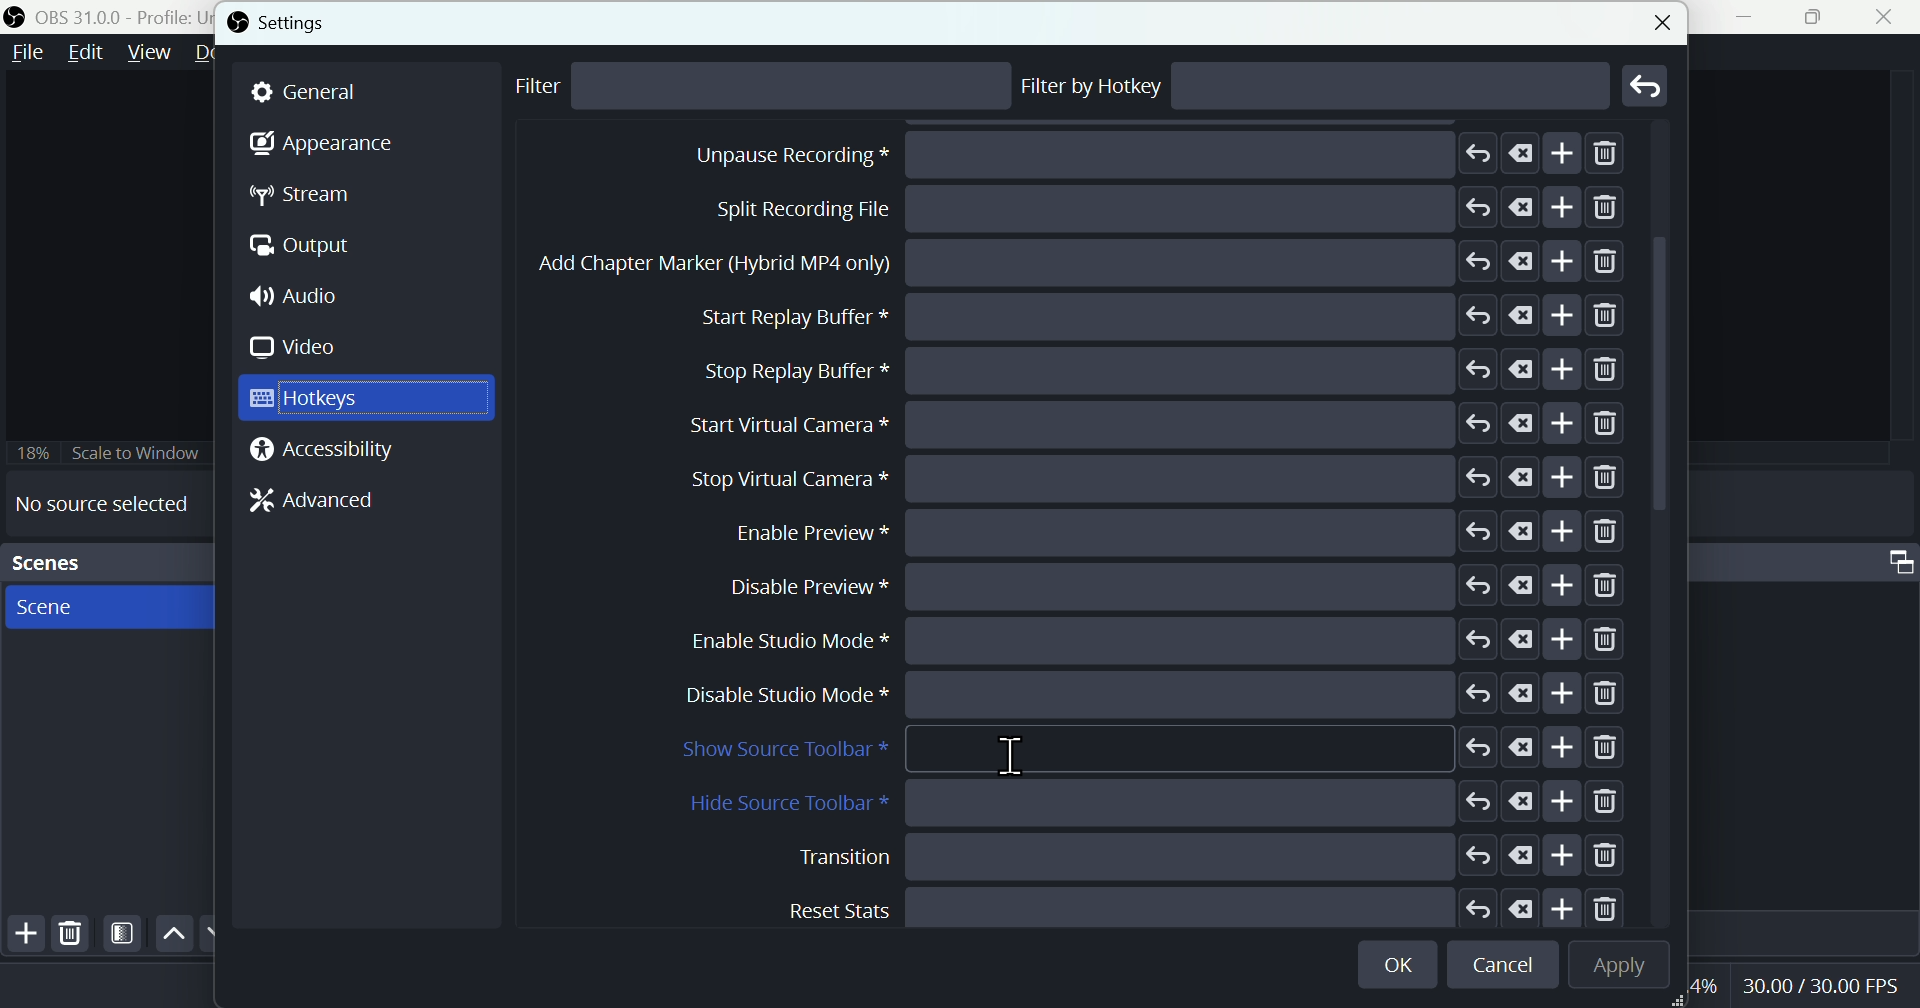 The height and width of the screenshot is (1008, 1920). Describe the element at coordinates (1162, 478) in the screenshot. I see `Add chapter marker` at that location.